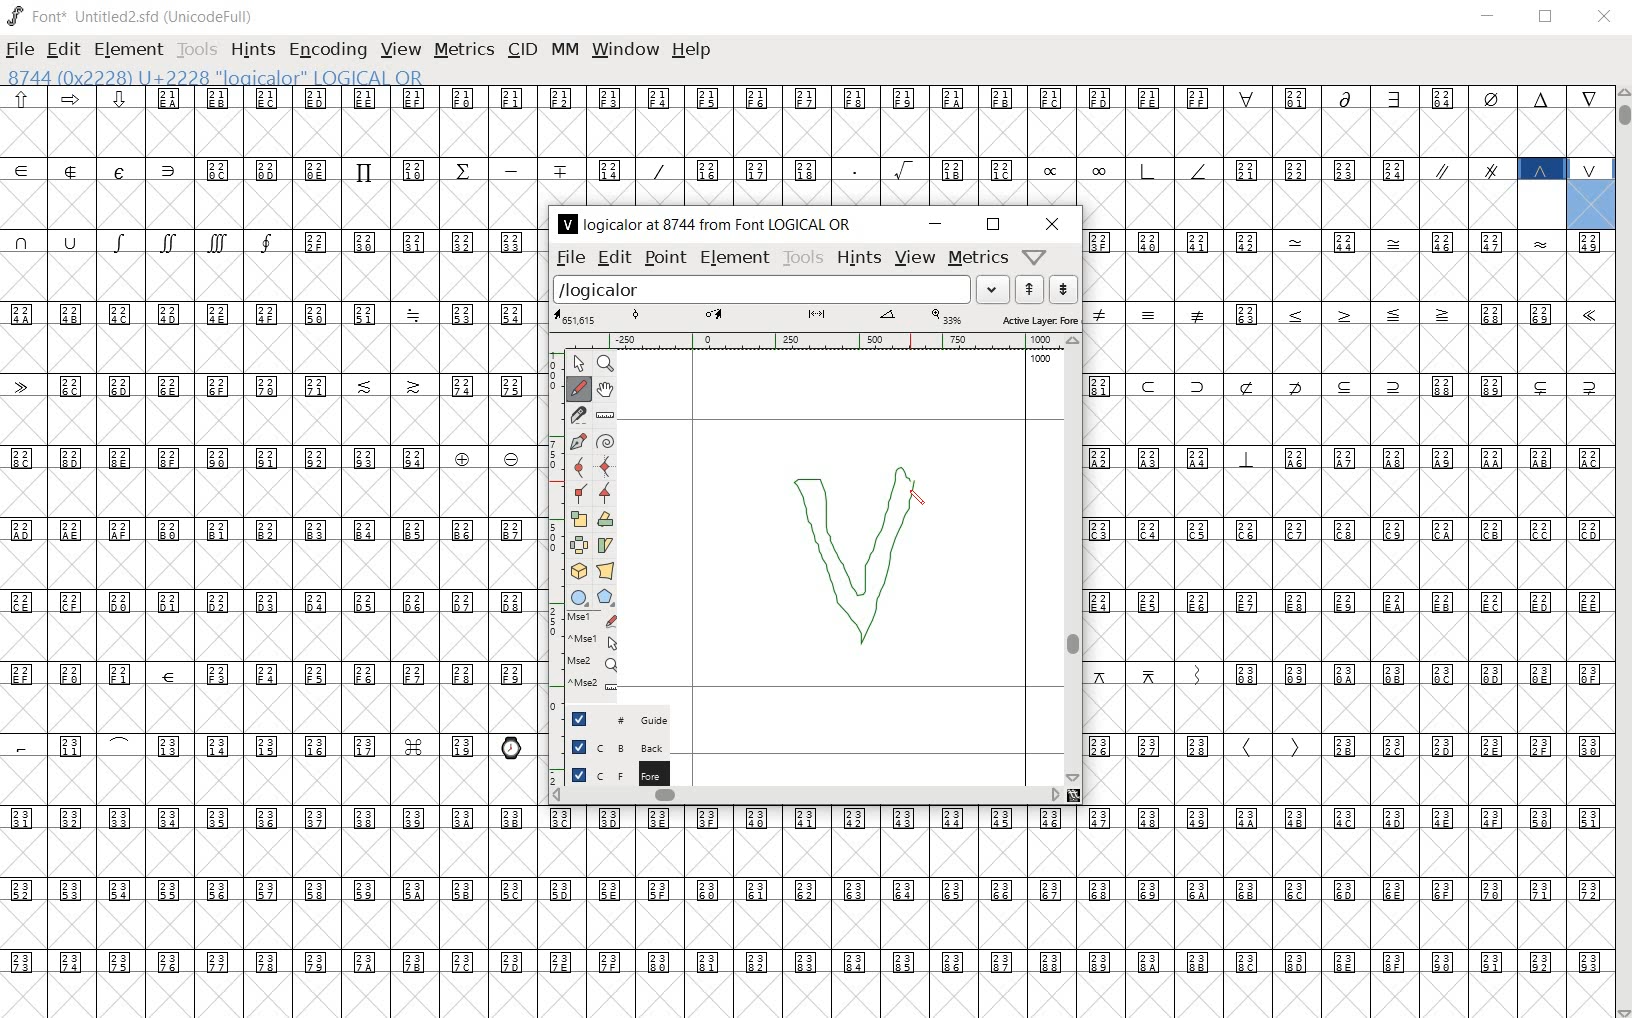  I want to click on foreground layer, so click(609, 773).